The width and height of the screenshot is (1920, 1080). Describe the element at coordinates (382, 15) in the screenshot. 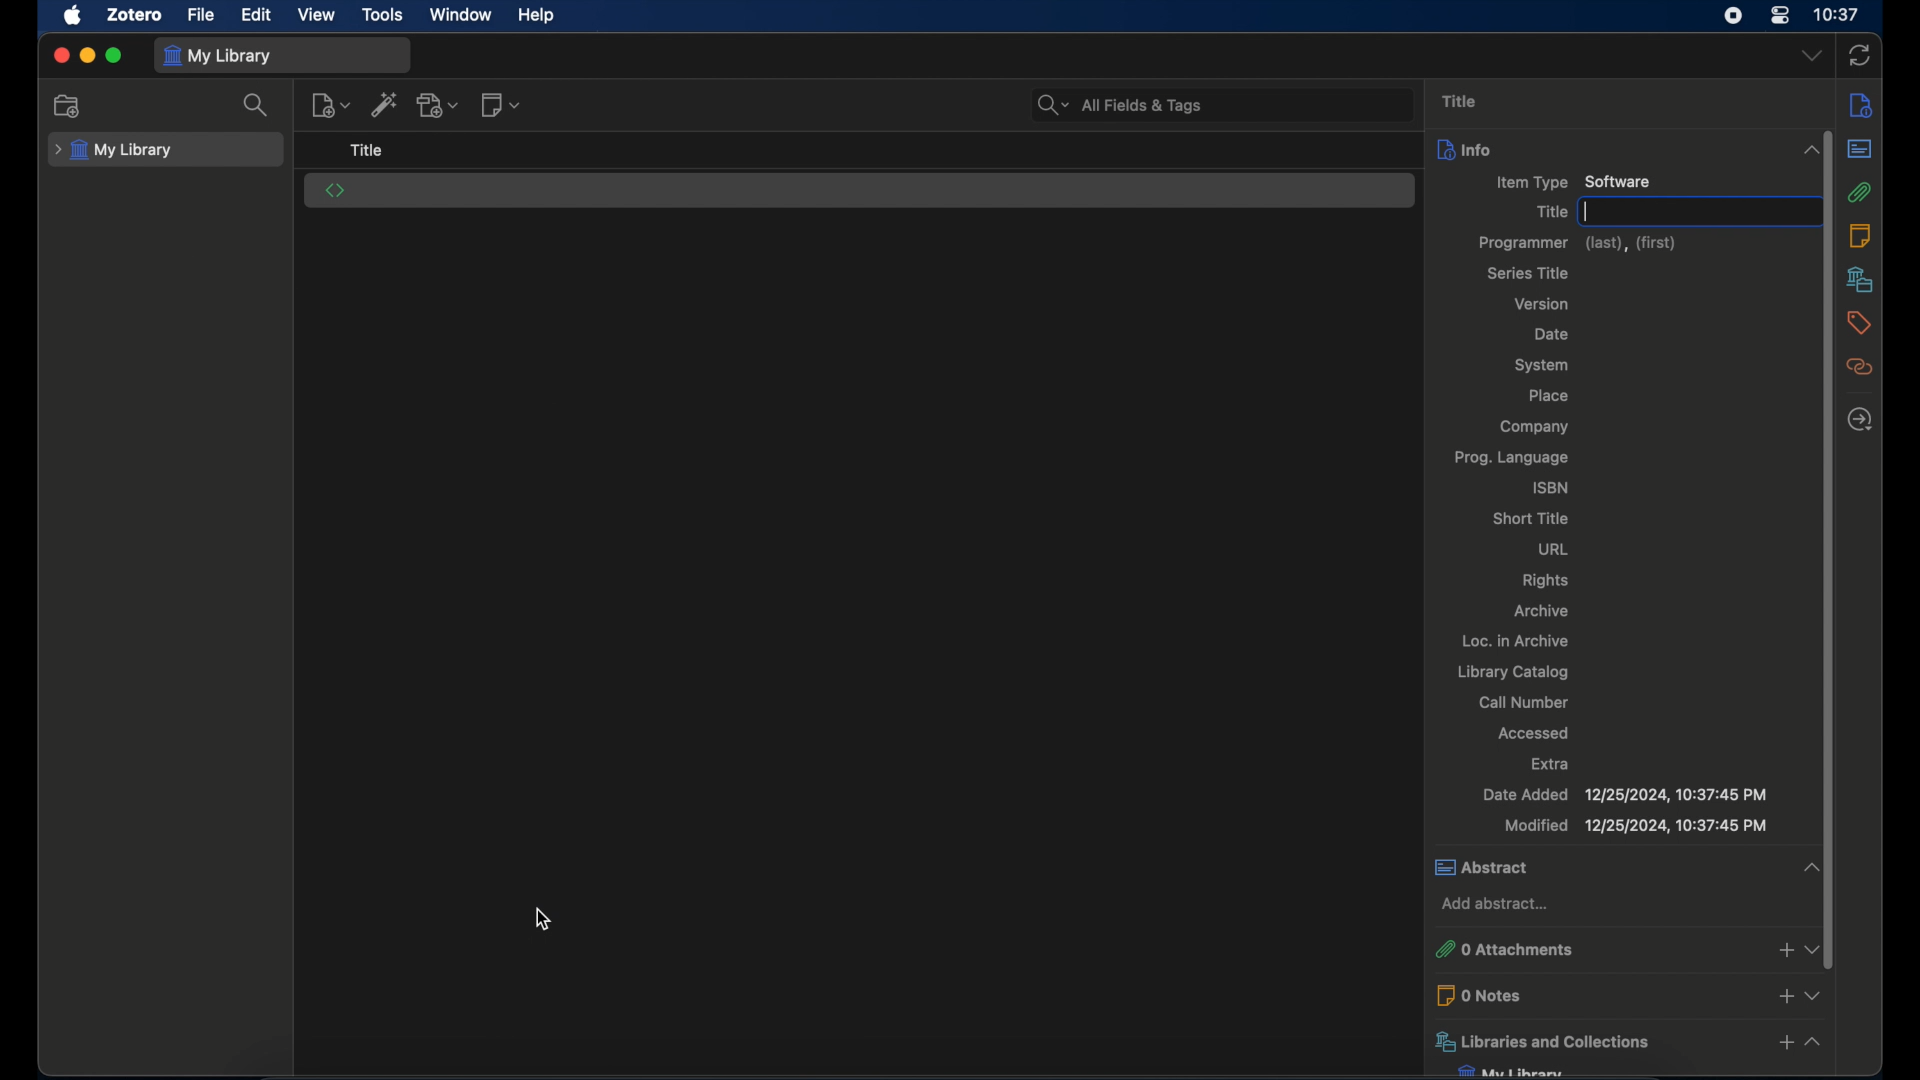

I see `tools` at that location.